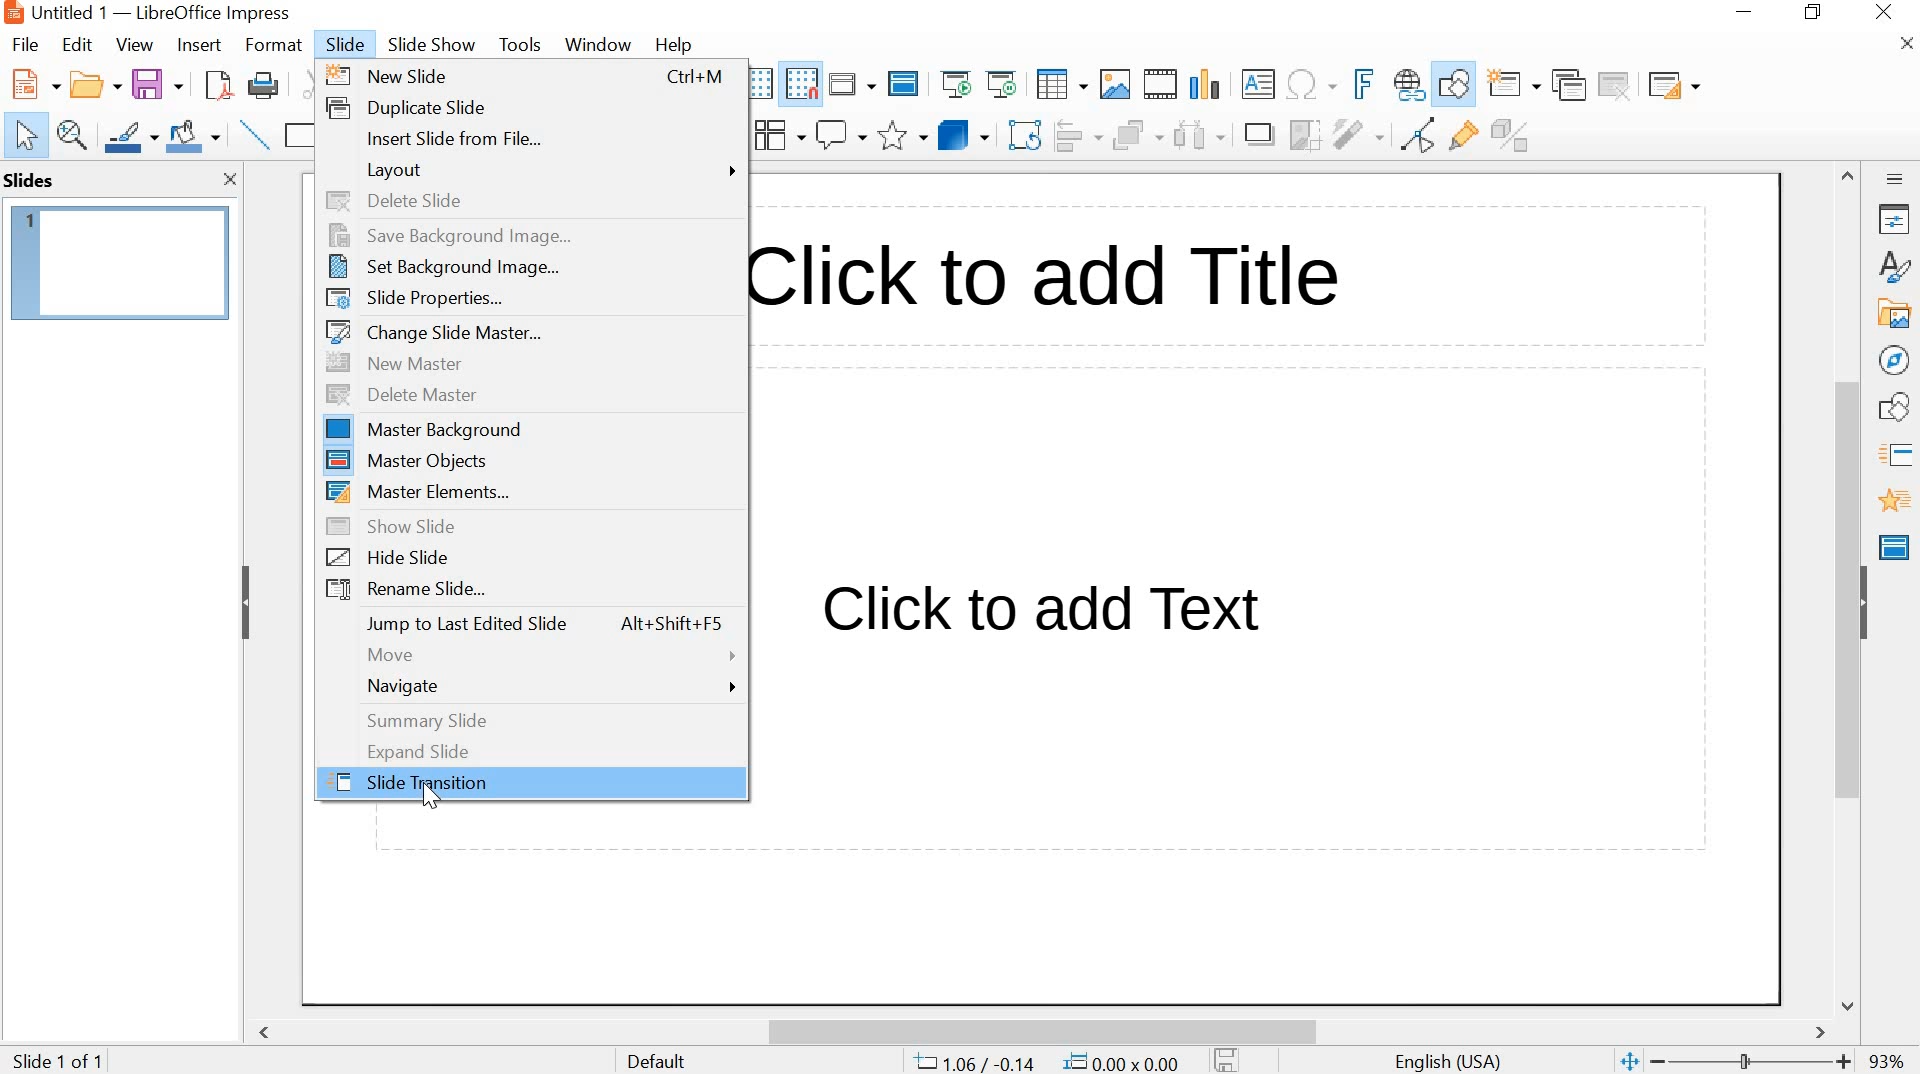  Describe the element at coordinates (530, 461) in the screenshot. I see `master objects` at that location.